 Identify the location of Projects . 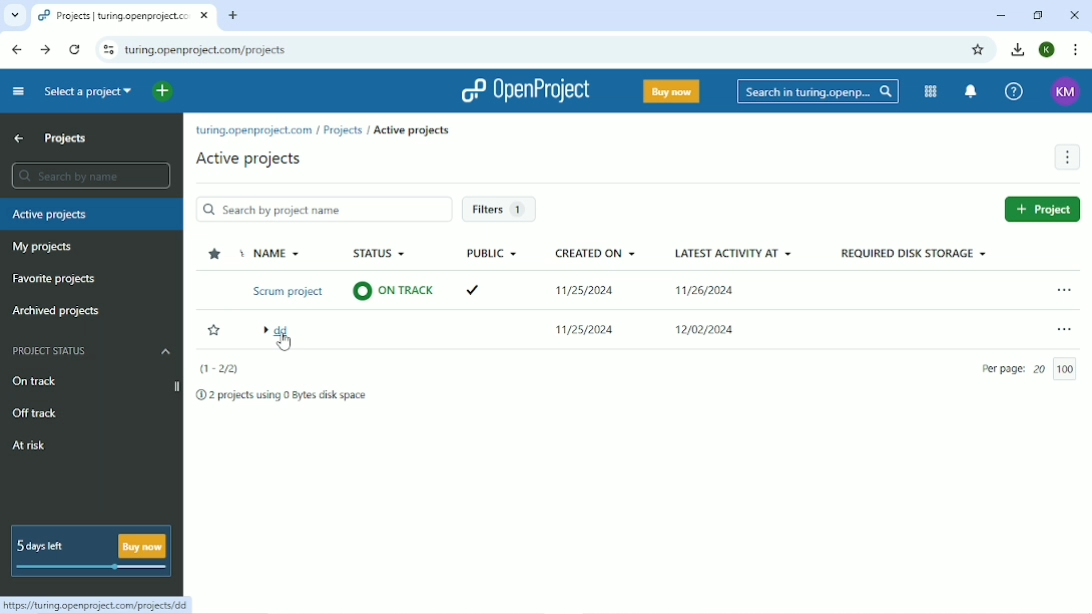
(66, 138).